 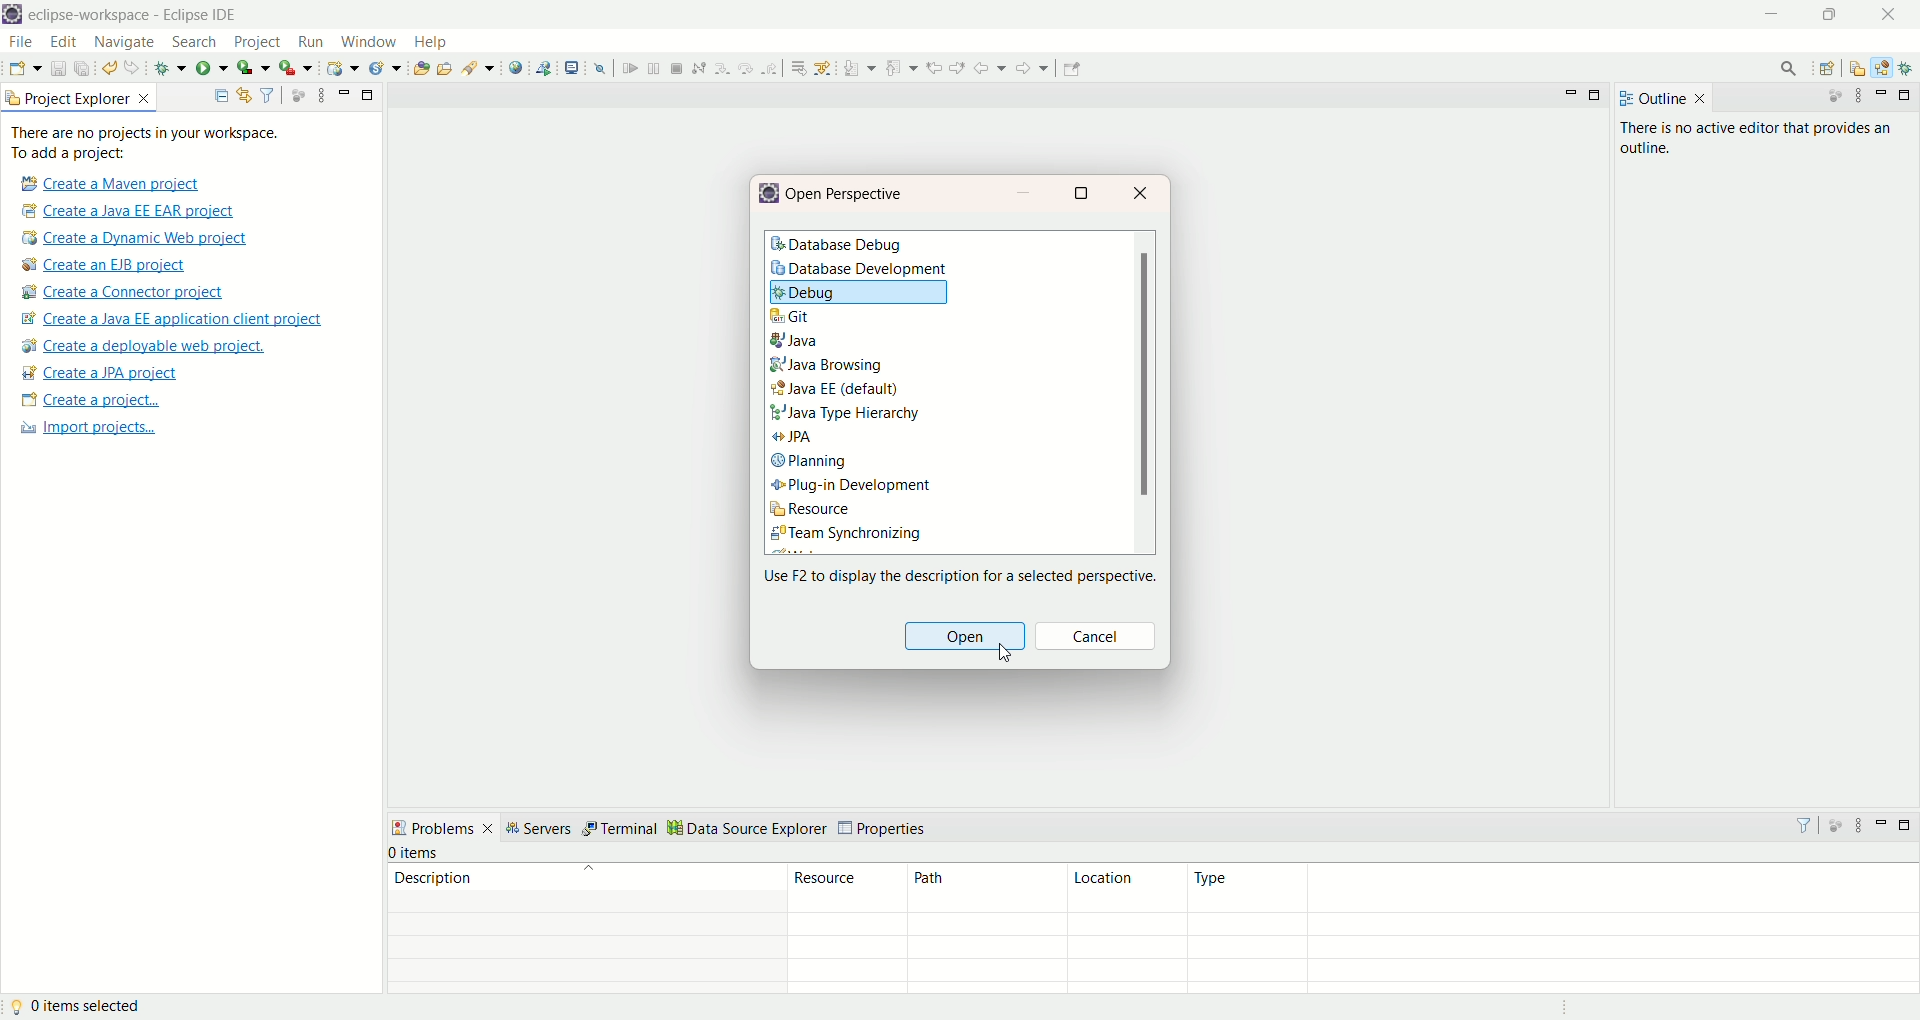 What do you see at coordinates (104, 182) in the screenshot?
I see `create a Maven project` at bounding box center [104, 182].